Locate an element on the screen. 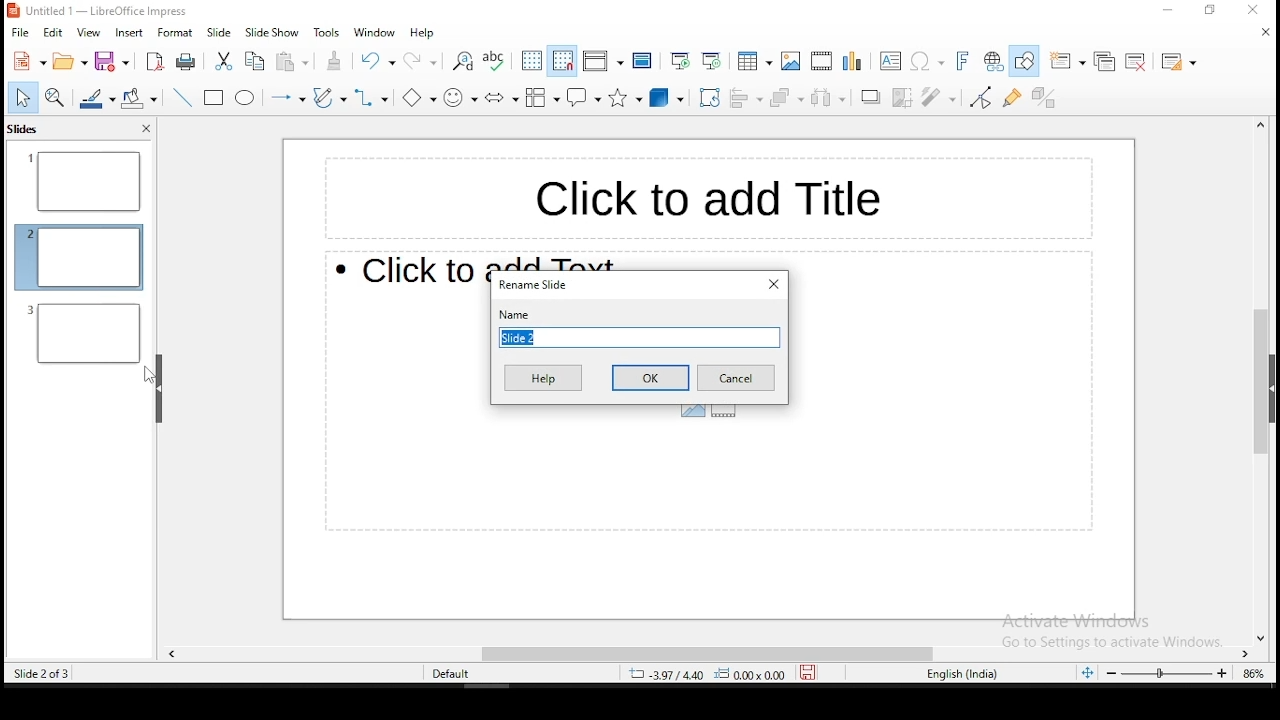 This screenshot has height=720, width=1280. Shadow is located at coordinates (871, 96).